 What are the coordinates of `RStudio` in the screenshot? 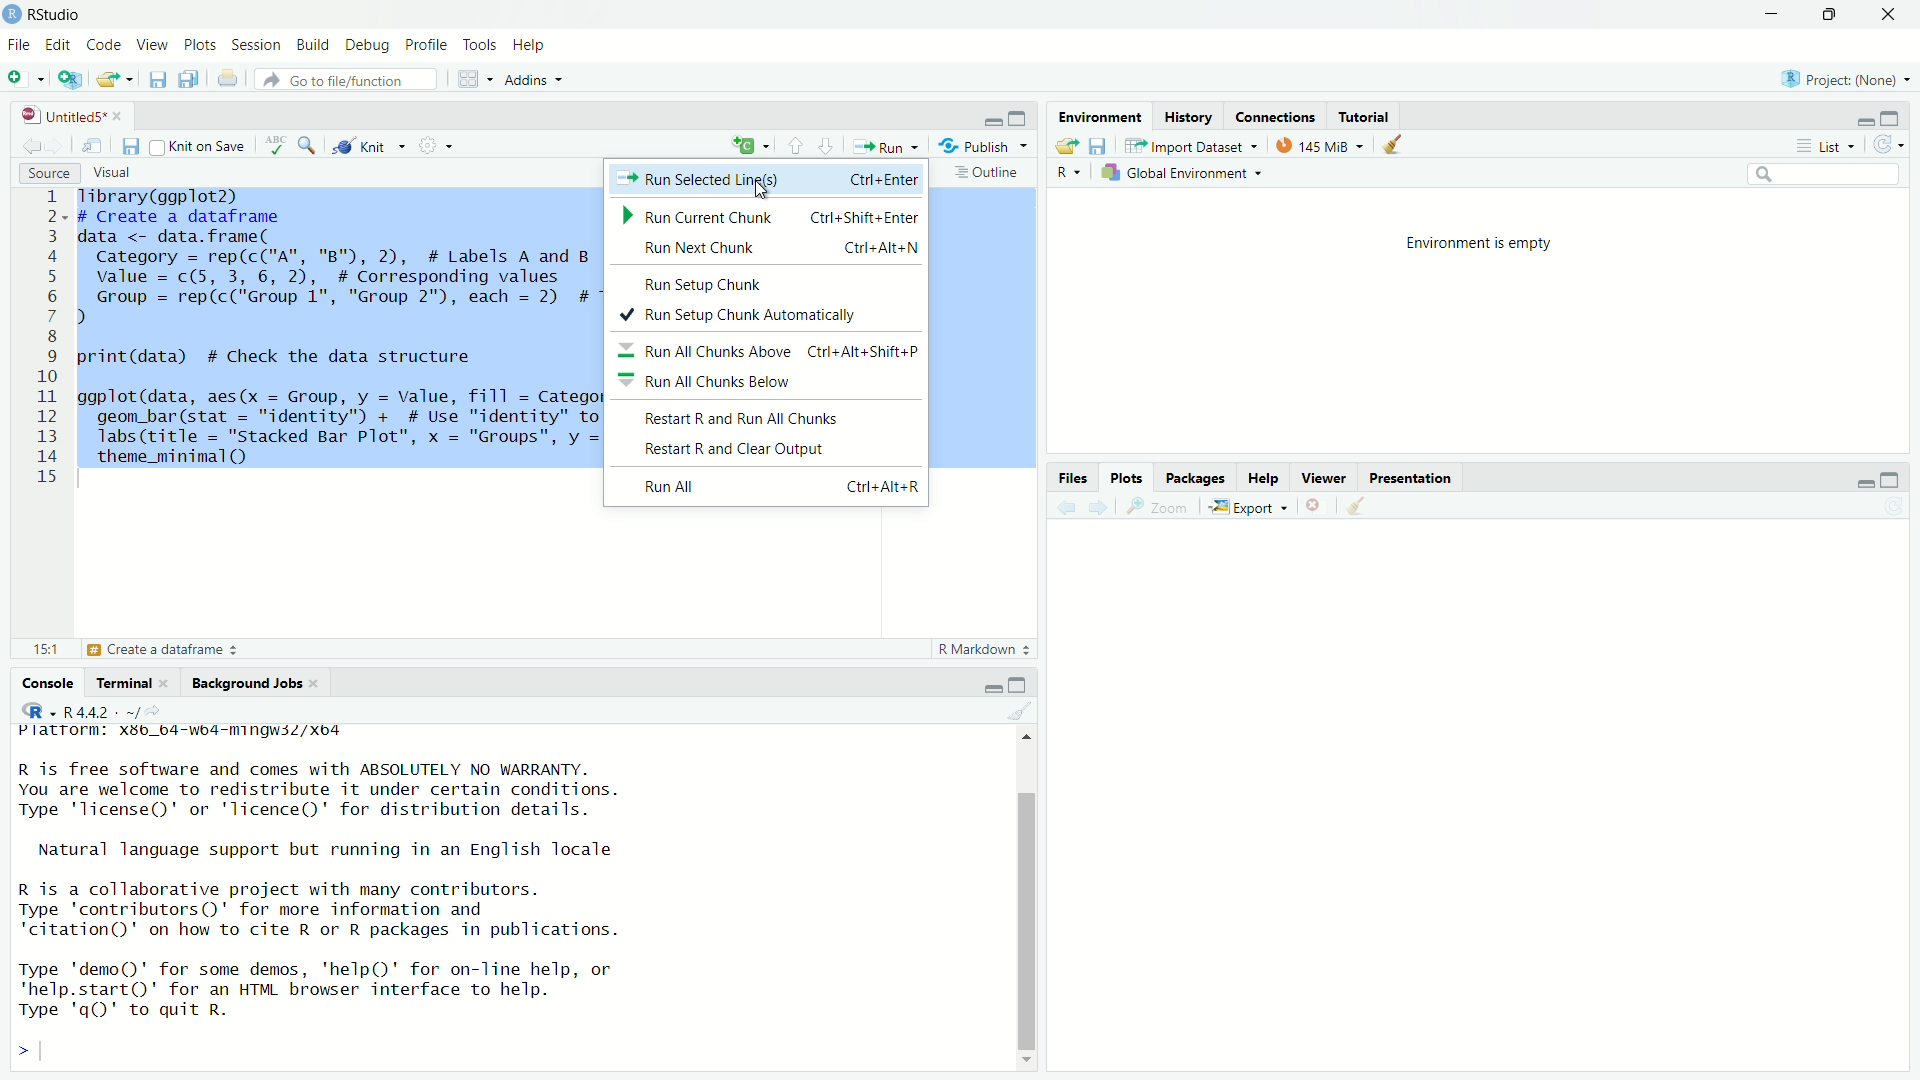 It's located at (49, 13).